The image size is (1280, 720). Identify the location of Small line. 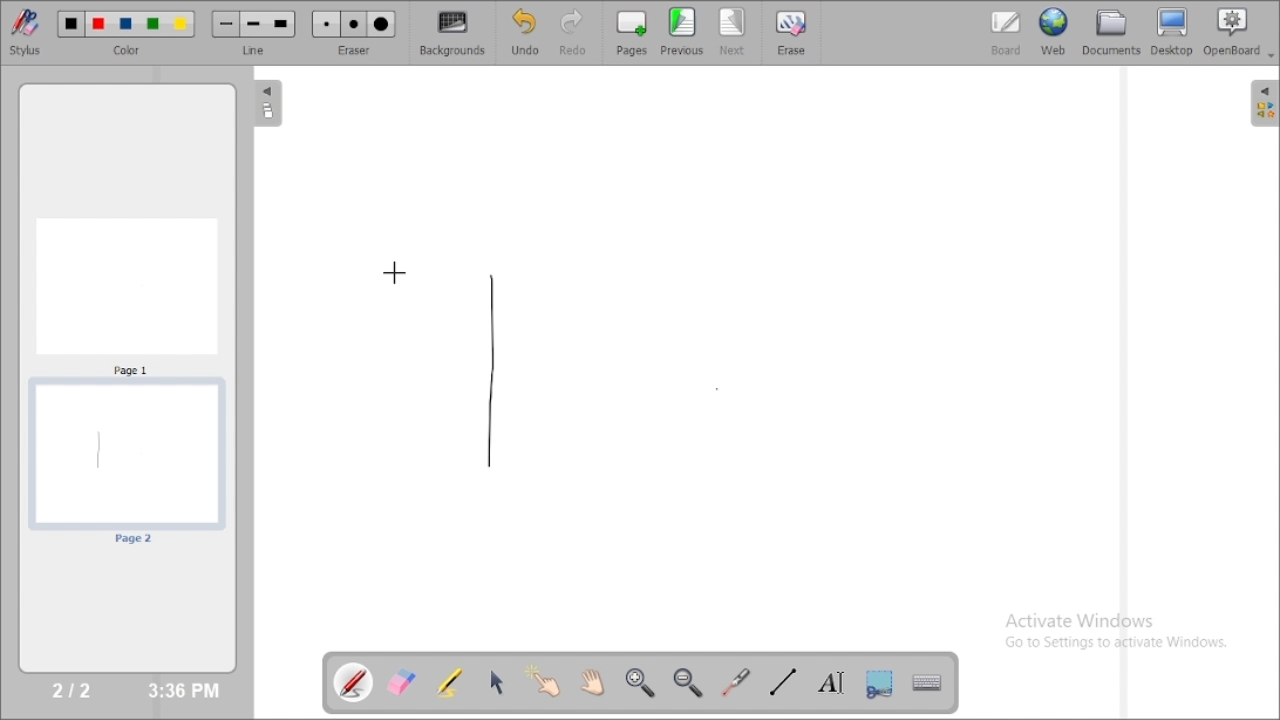
(226, 24).